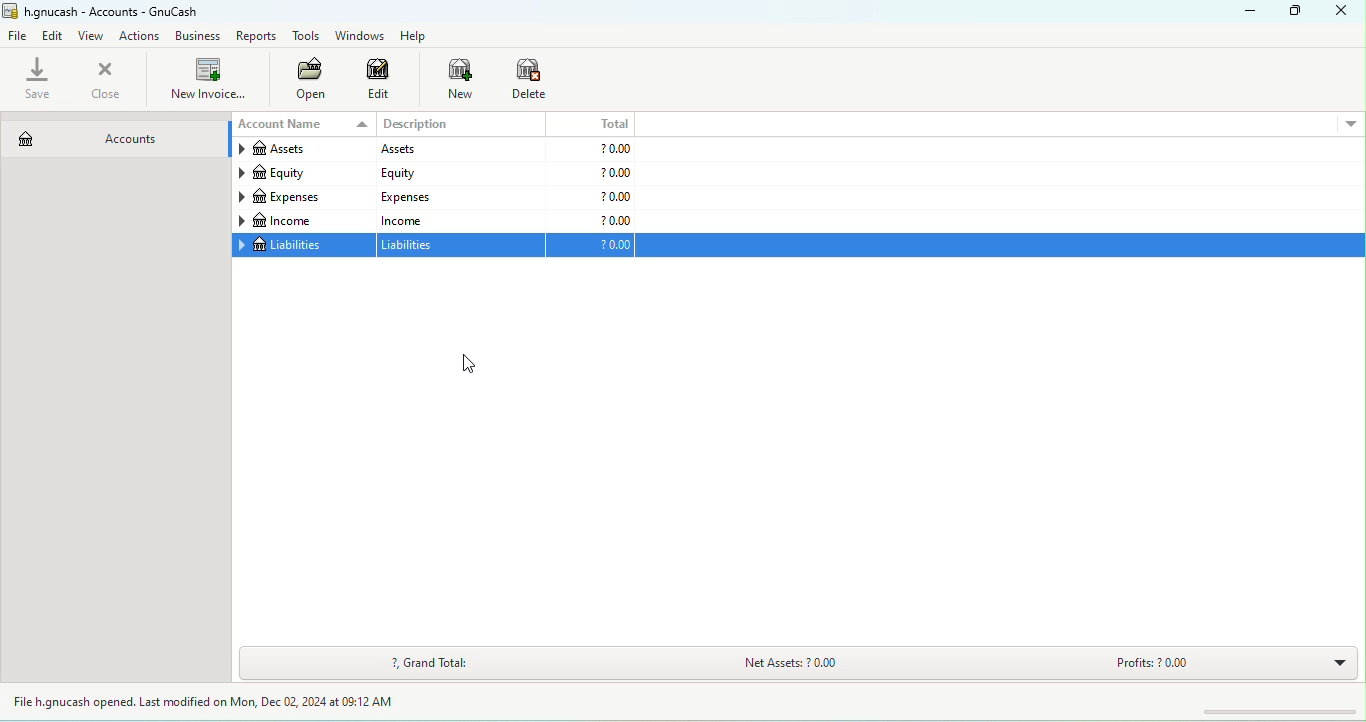 The width and height of the screenshot is (1366, 722). I want to click on edit, so click(379, 82).